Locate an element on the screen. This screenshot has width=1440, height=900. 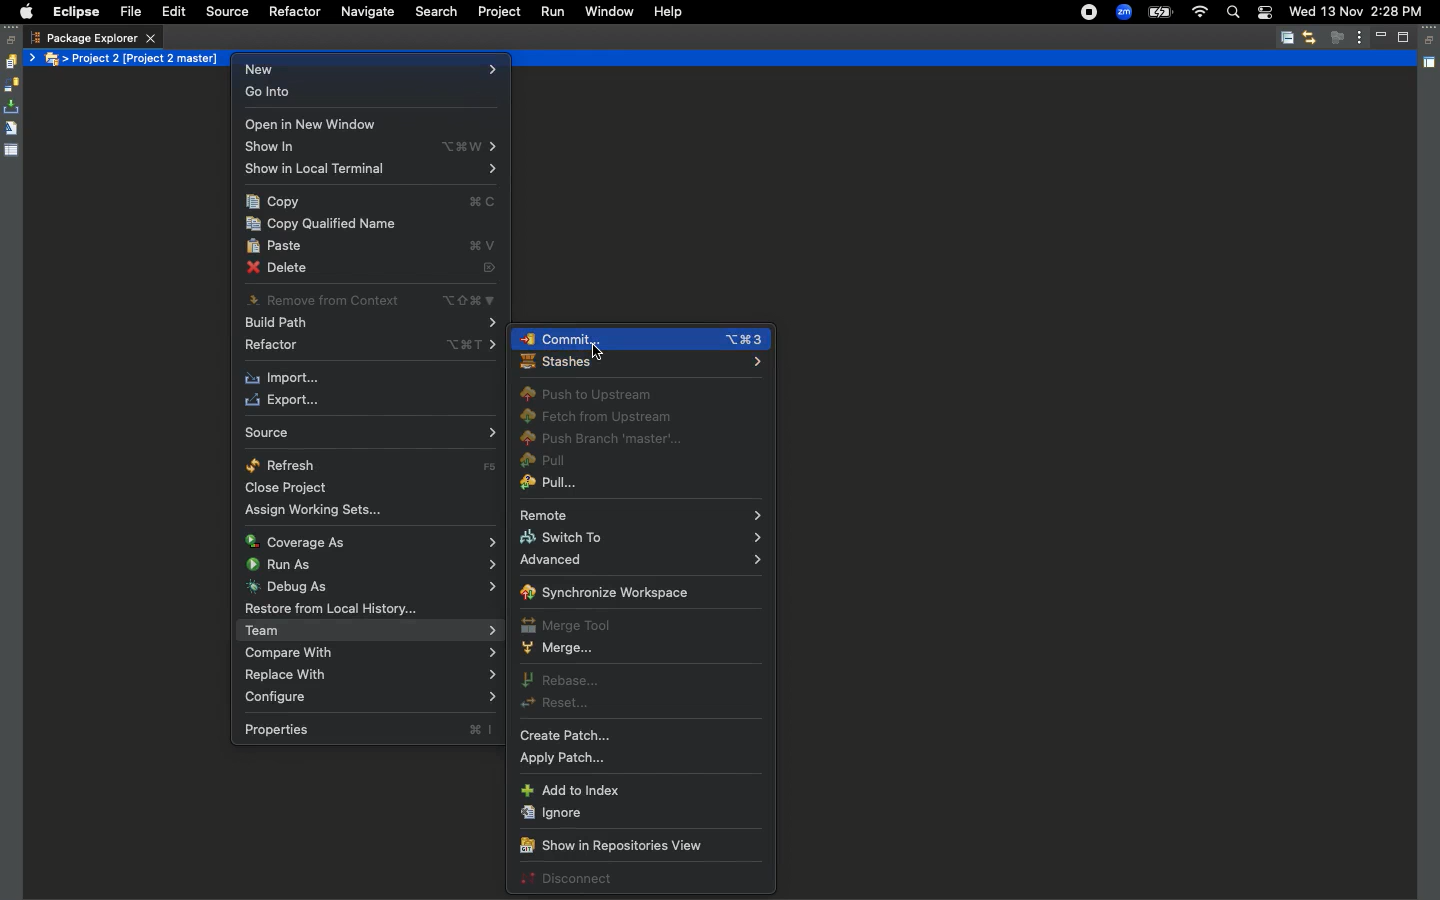
Switch to is located at coordinates (639, 538).